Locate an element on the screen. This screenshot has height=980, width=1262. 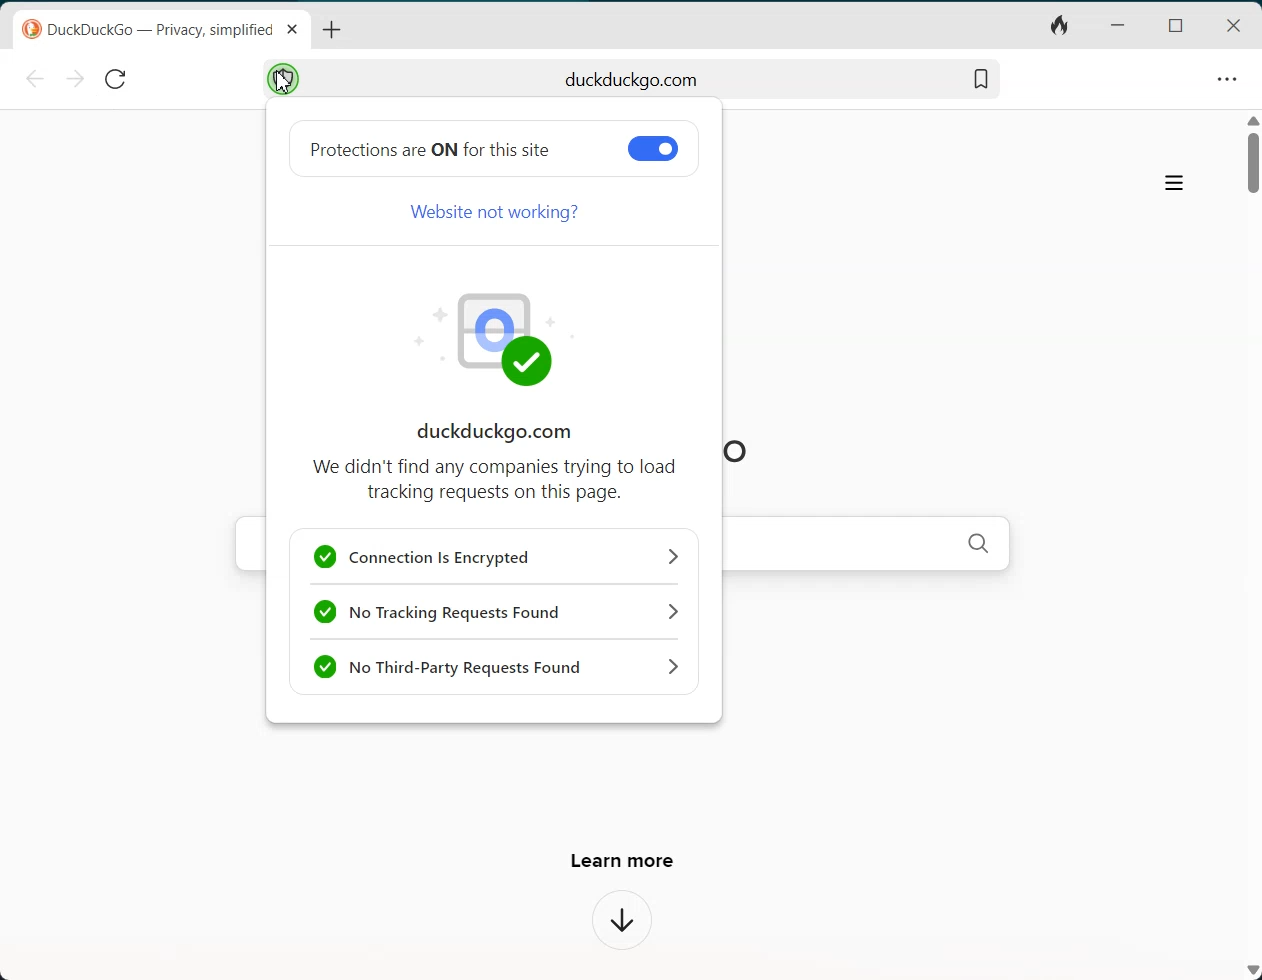
Connection is encrypted is located at coordinates (495, 556).